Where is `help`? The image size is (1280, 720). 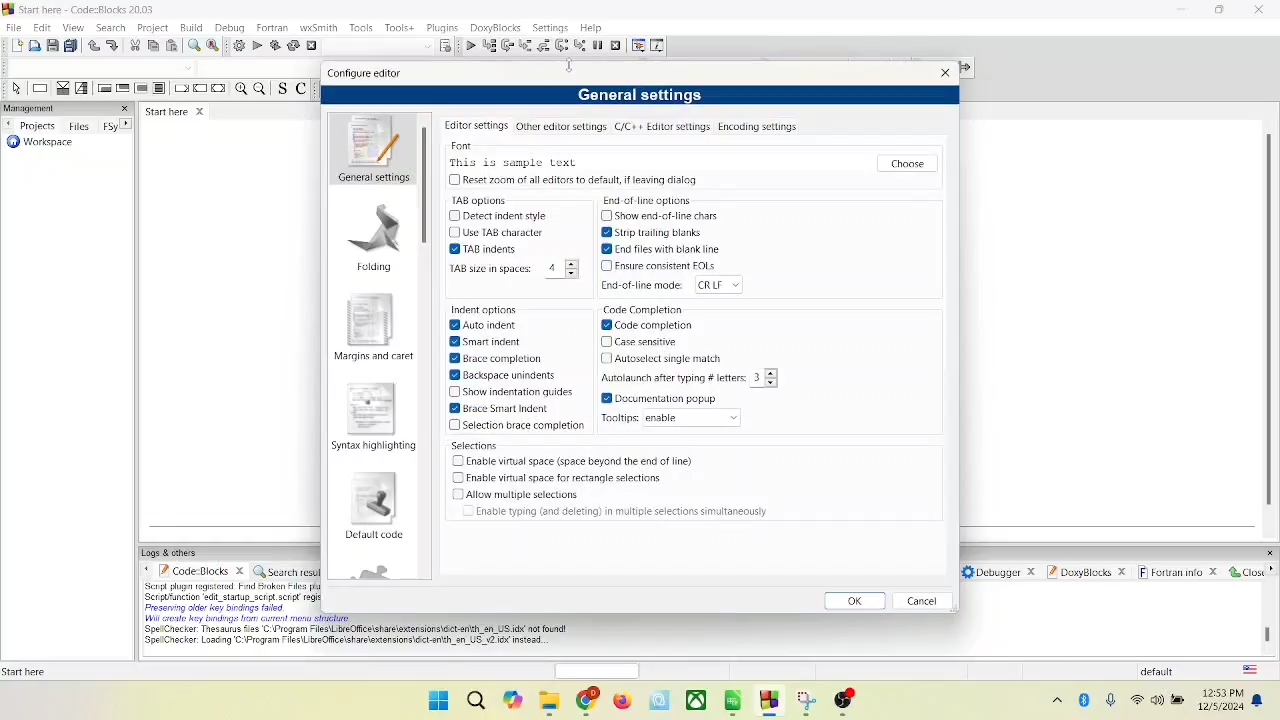 help is located at coordinates (591, 28).